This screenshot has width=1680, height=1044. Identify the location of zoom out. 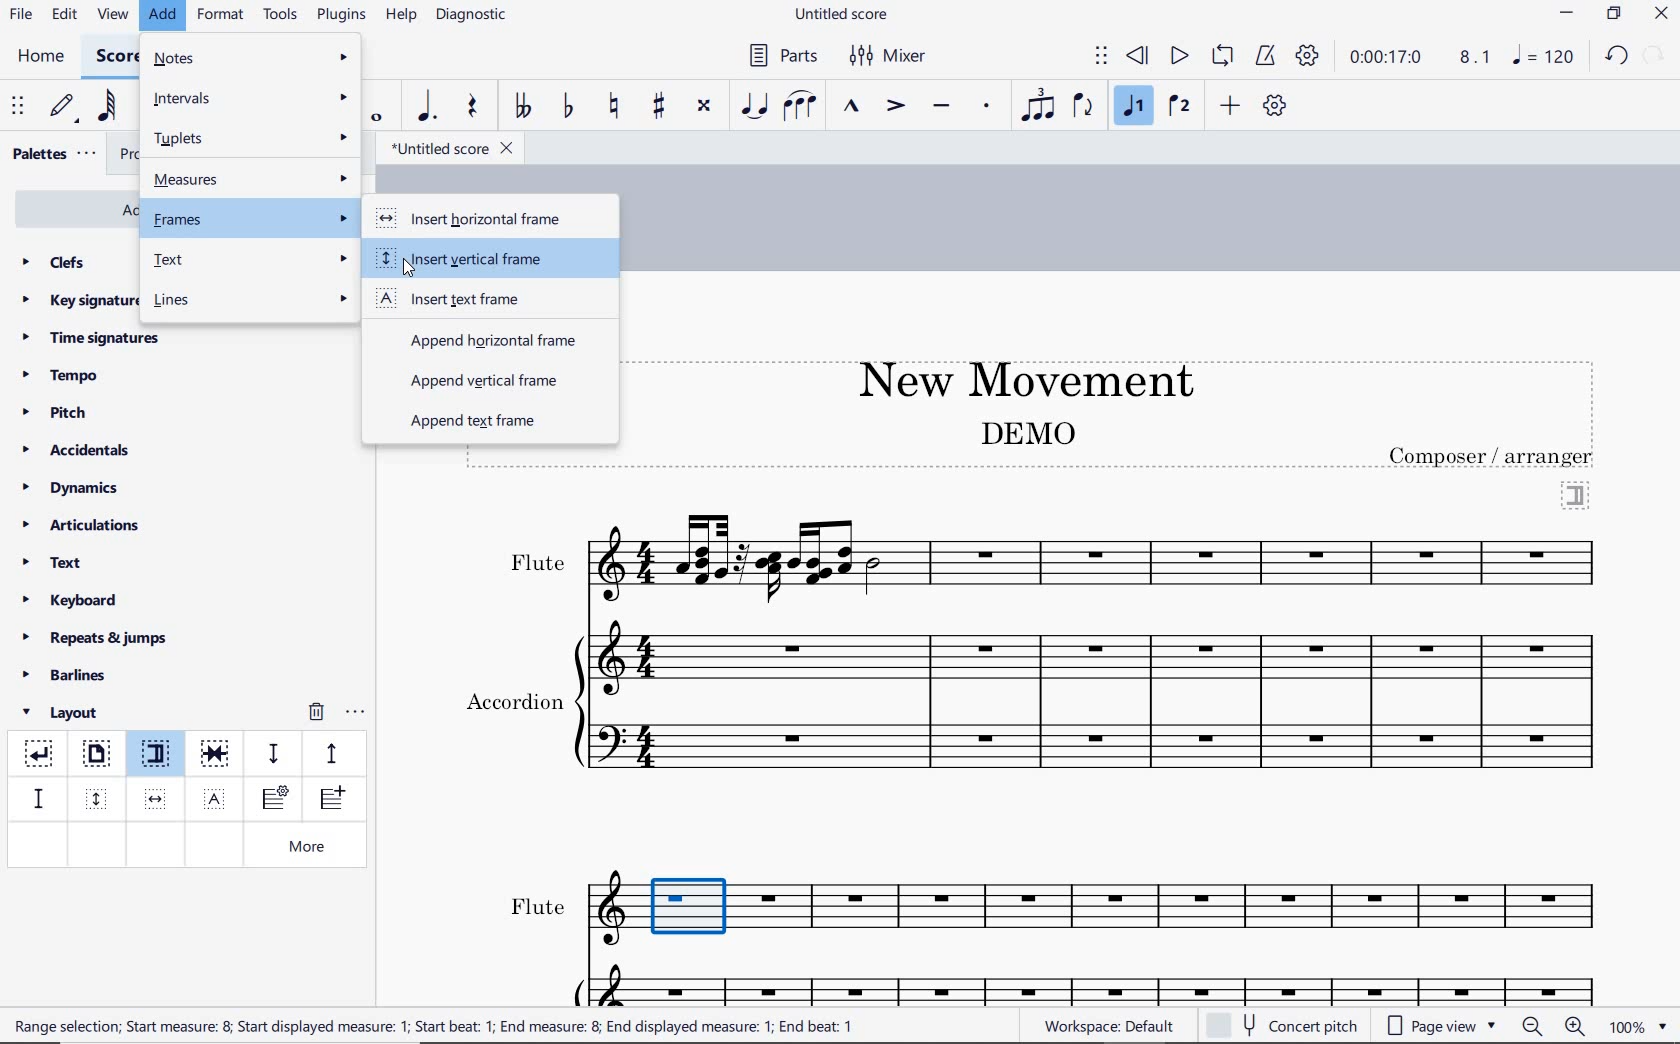
(1534, 1026).